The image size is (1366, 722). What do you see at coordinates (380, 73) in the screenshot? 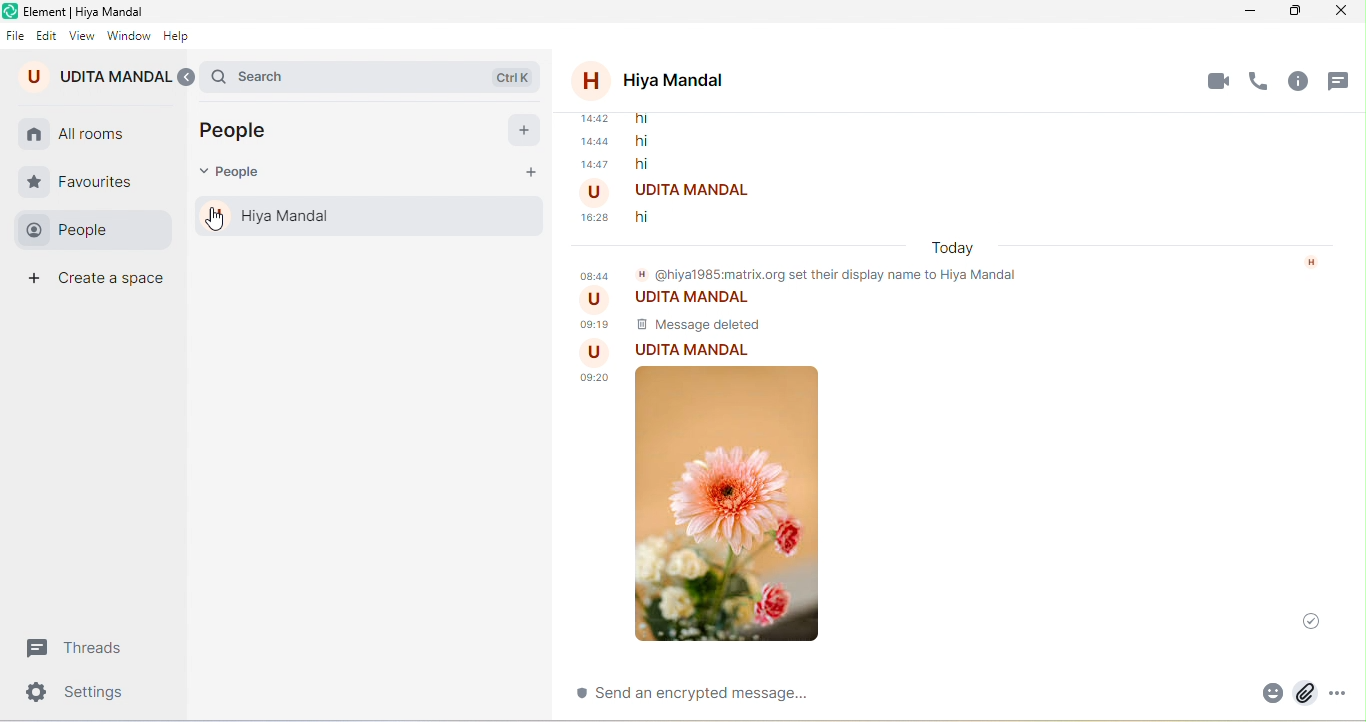
I see `search` at bounding box center [380, 73].